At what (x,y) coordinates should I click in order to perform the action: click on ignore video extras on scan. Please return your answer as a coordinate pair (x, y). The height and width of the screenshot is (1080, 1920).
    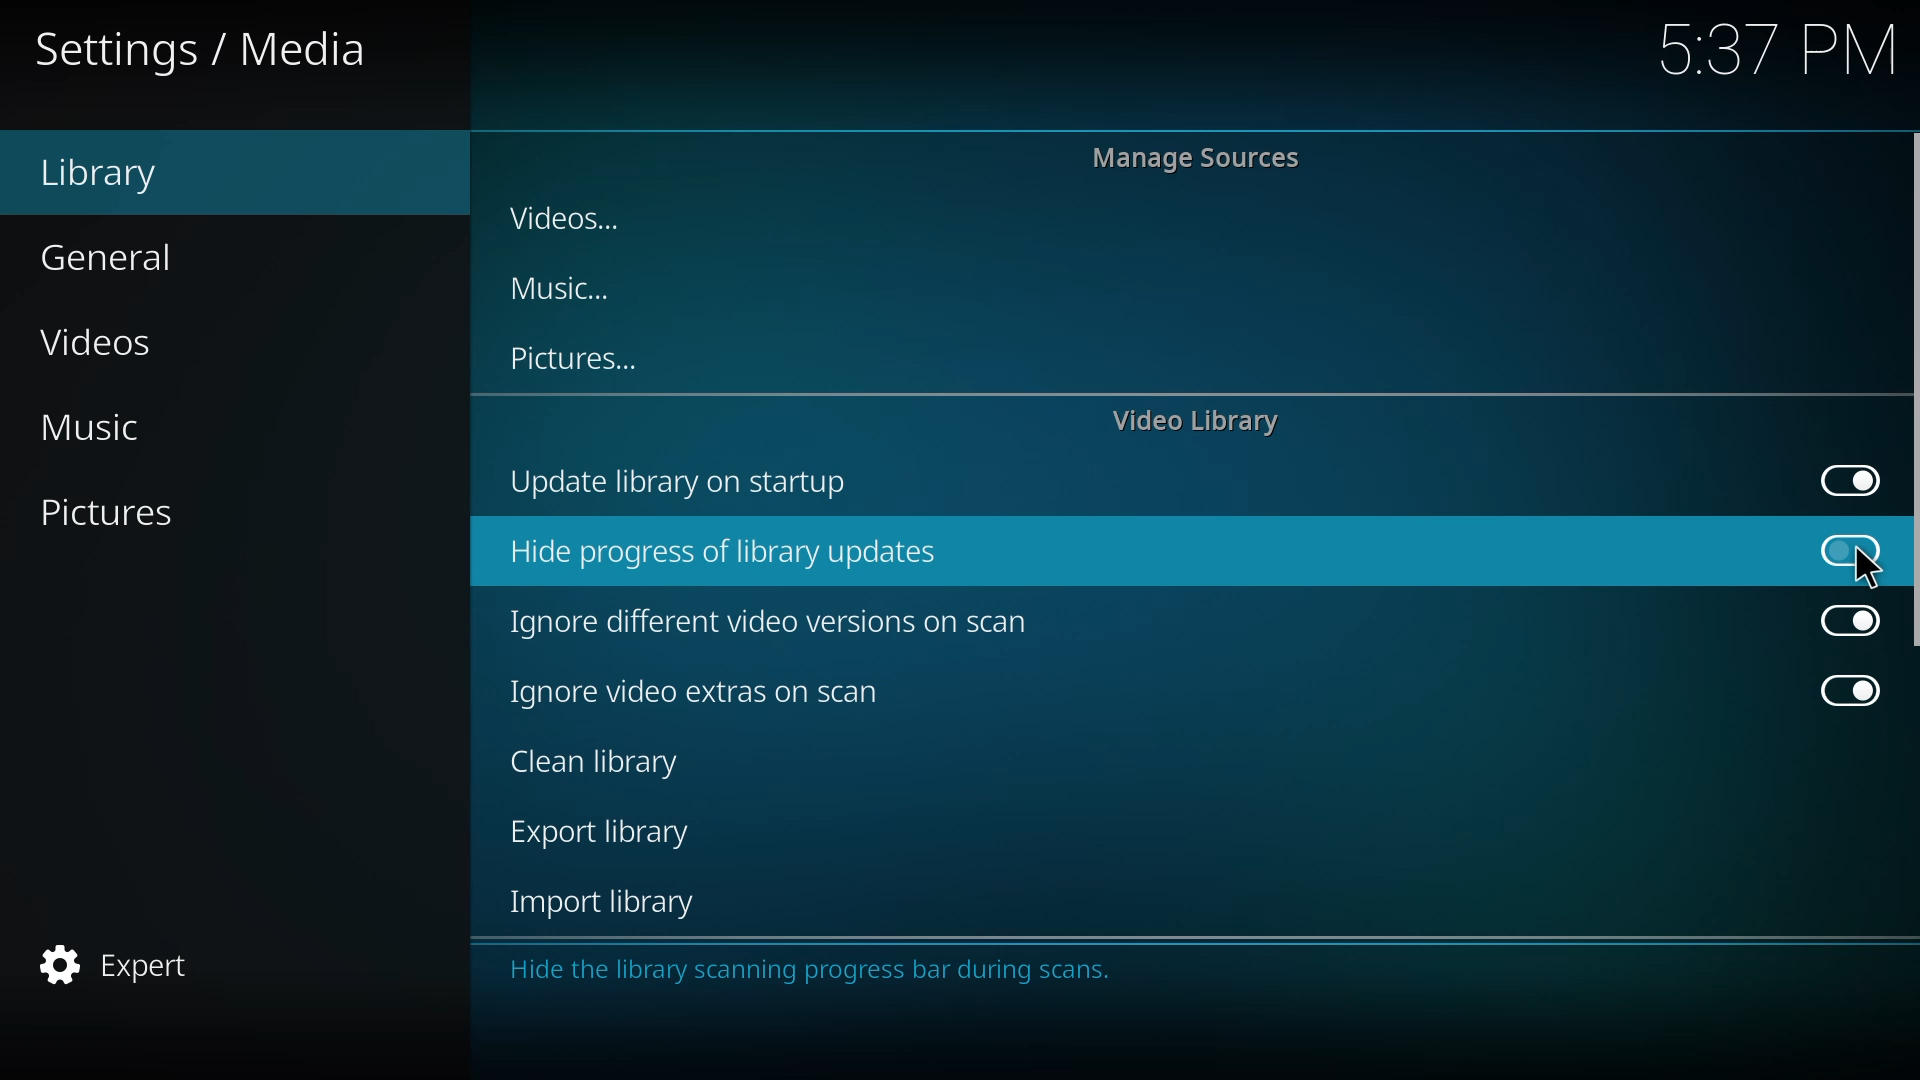
    Looking at the image, I should click on (685, 690).